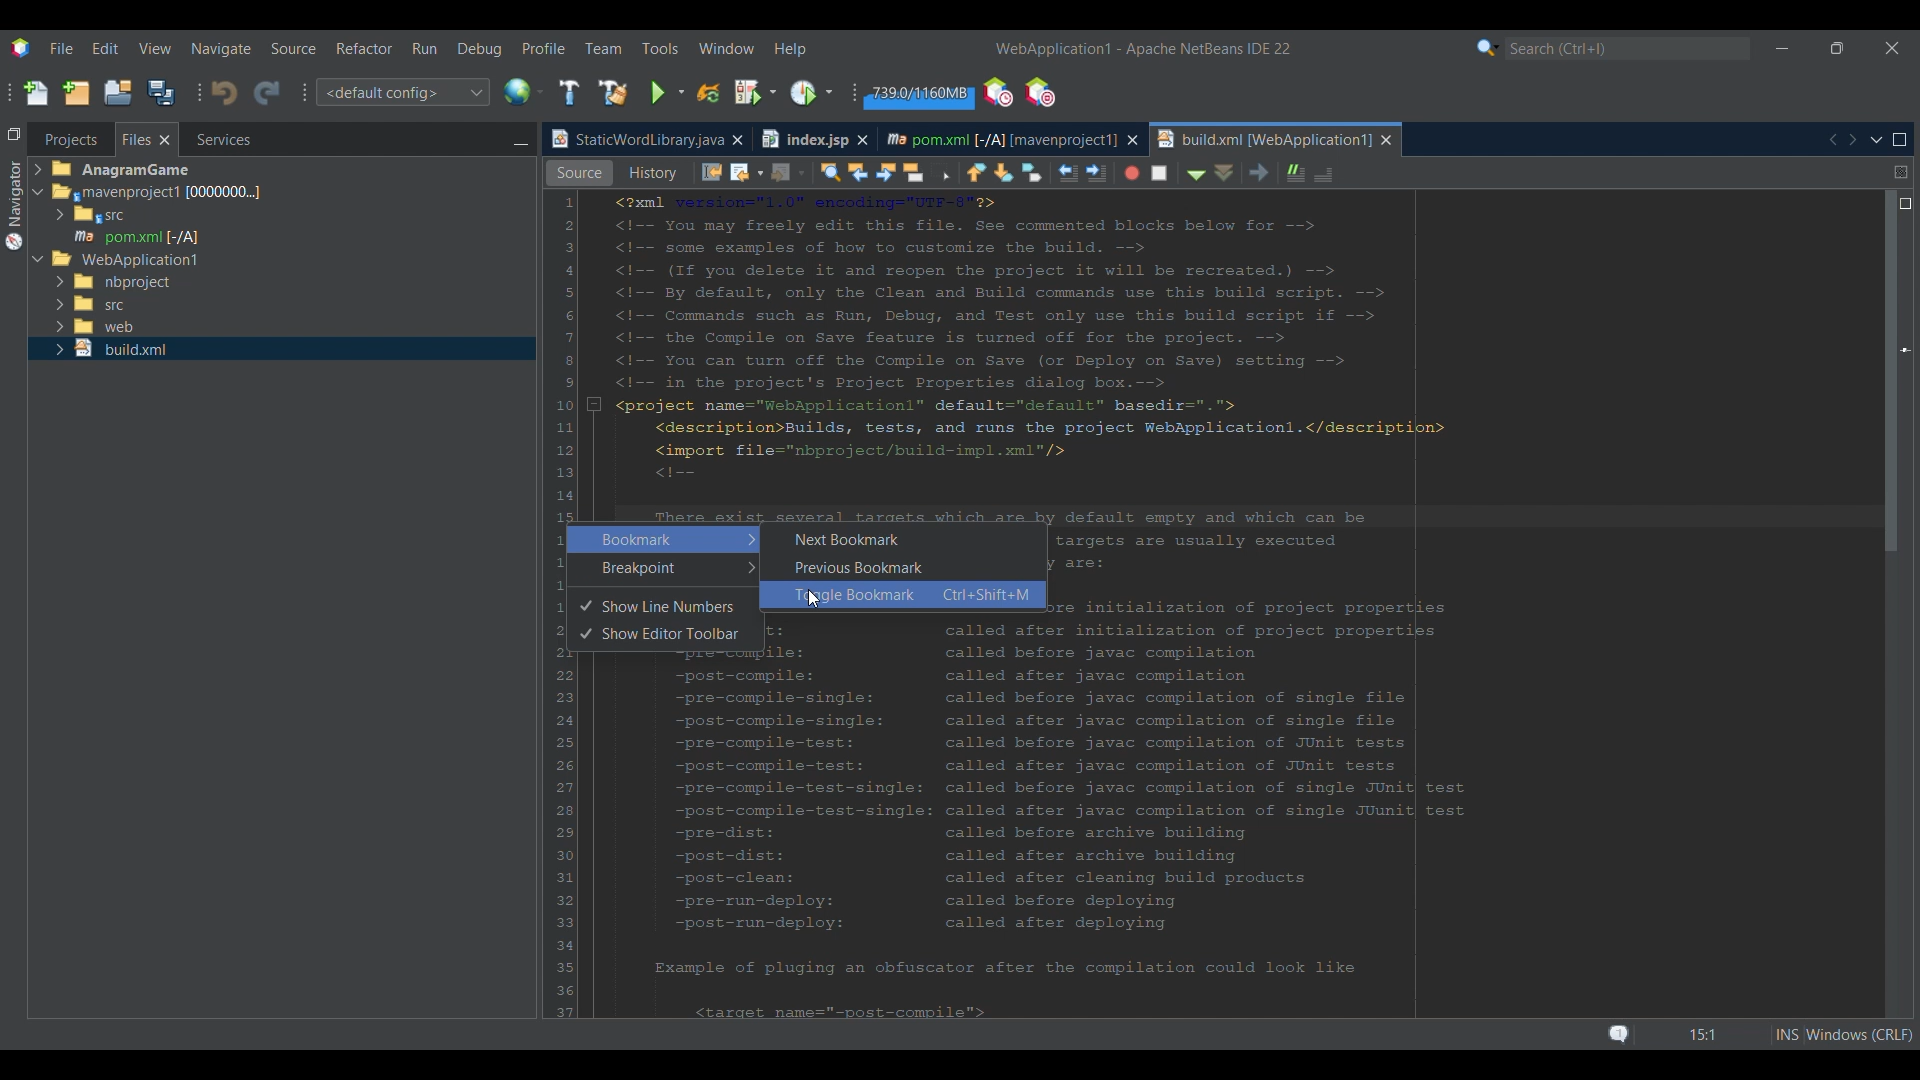 The width and height of the screenshot is (1920, 1080). Describe the element at coordinates (520, 141) in the screenshot. I see `Minimize` at that location.